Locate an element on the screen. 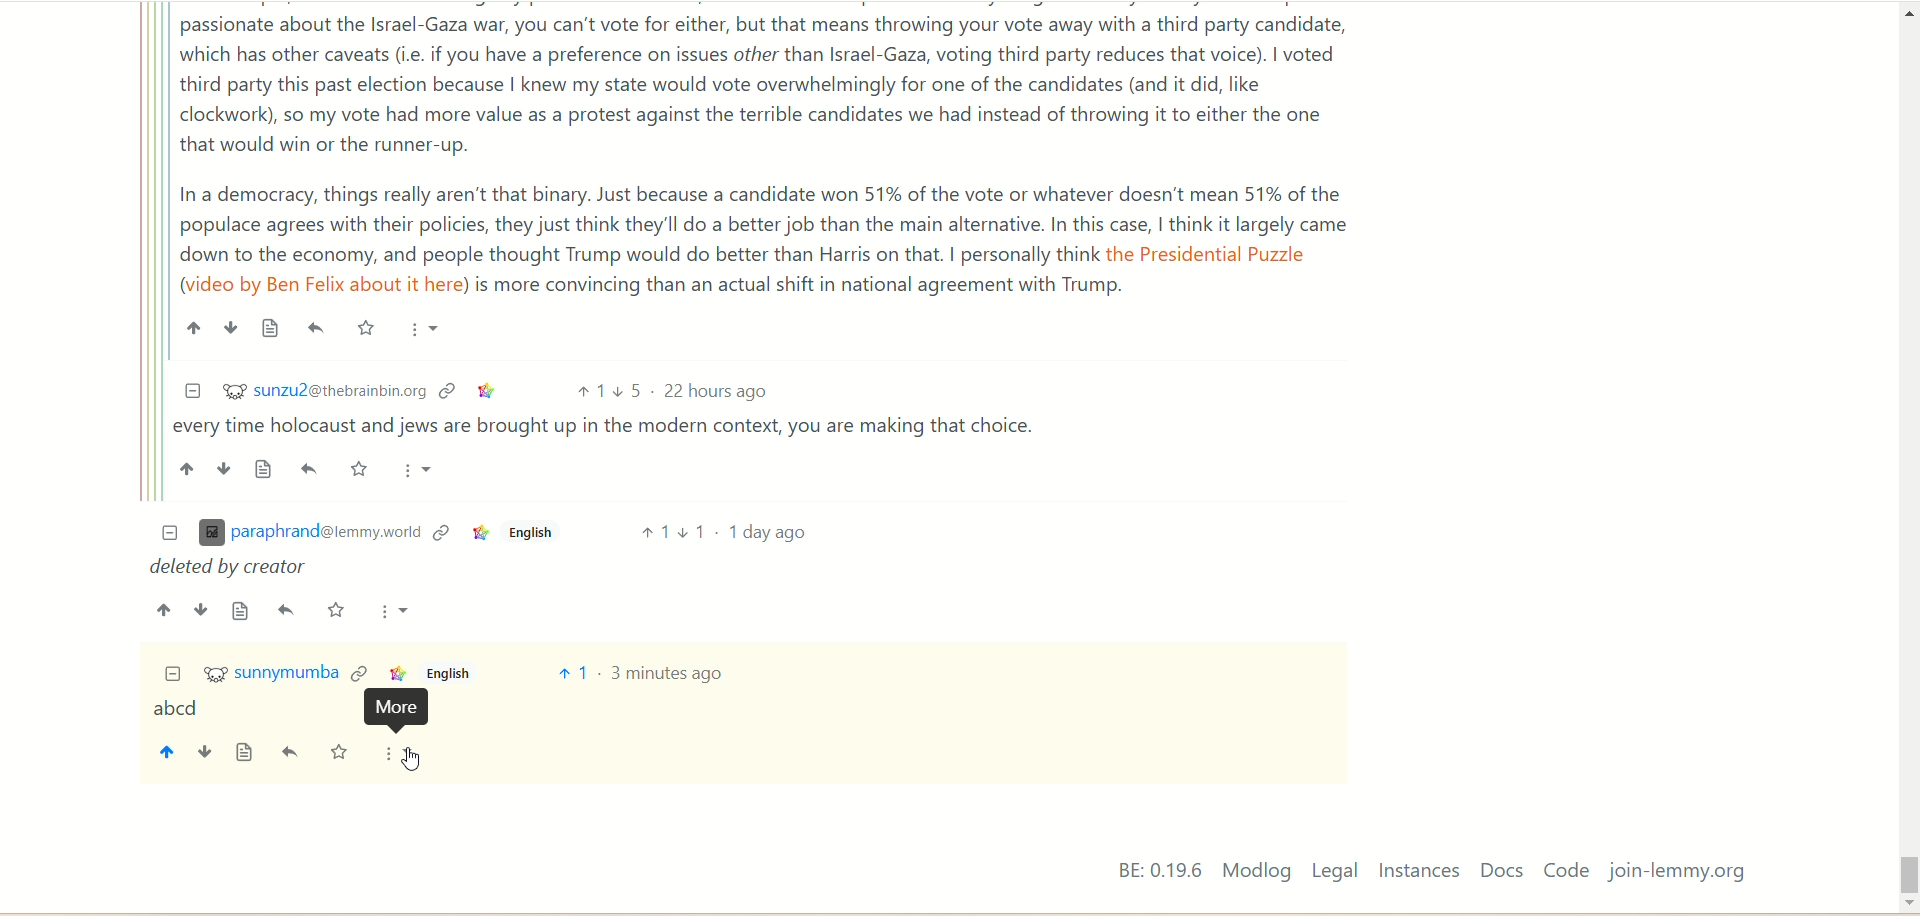 The image size is (1920, 916). Downvote 1 is located at coordinates (693, 531).